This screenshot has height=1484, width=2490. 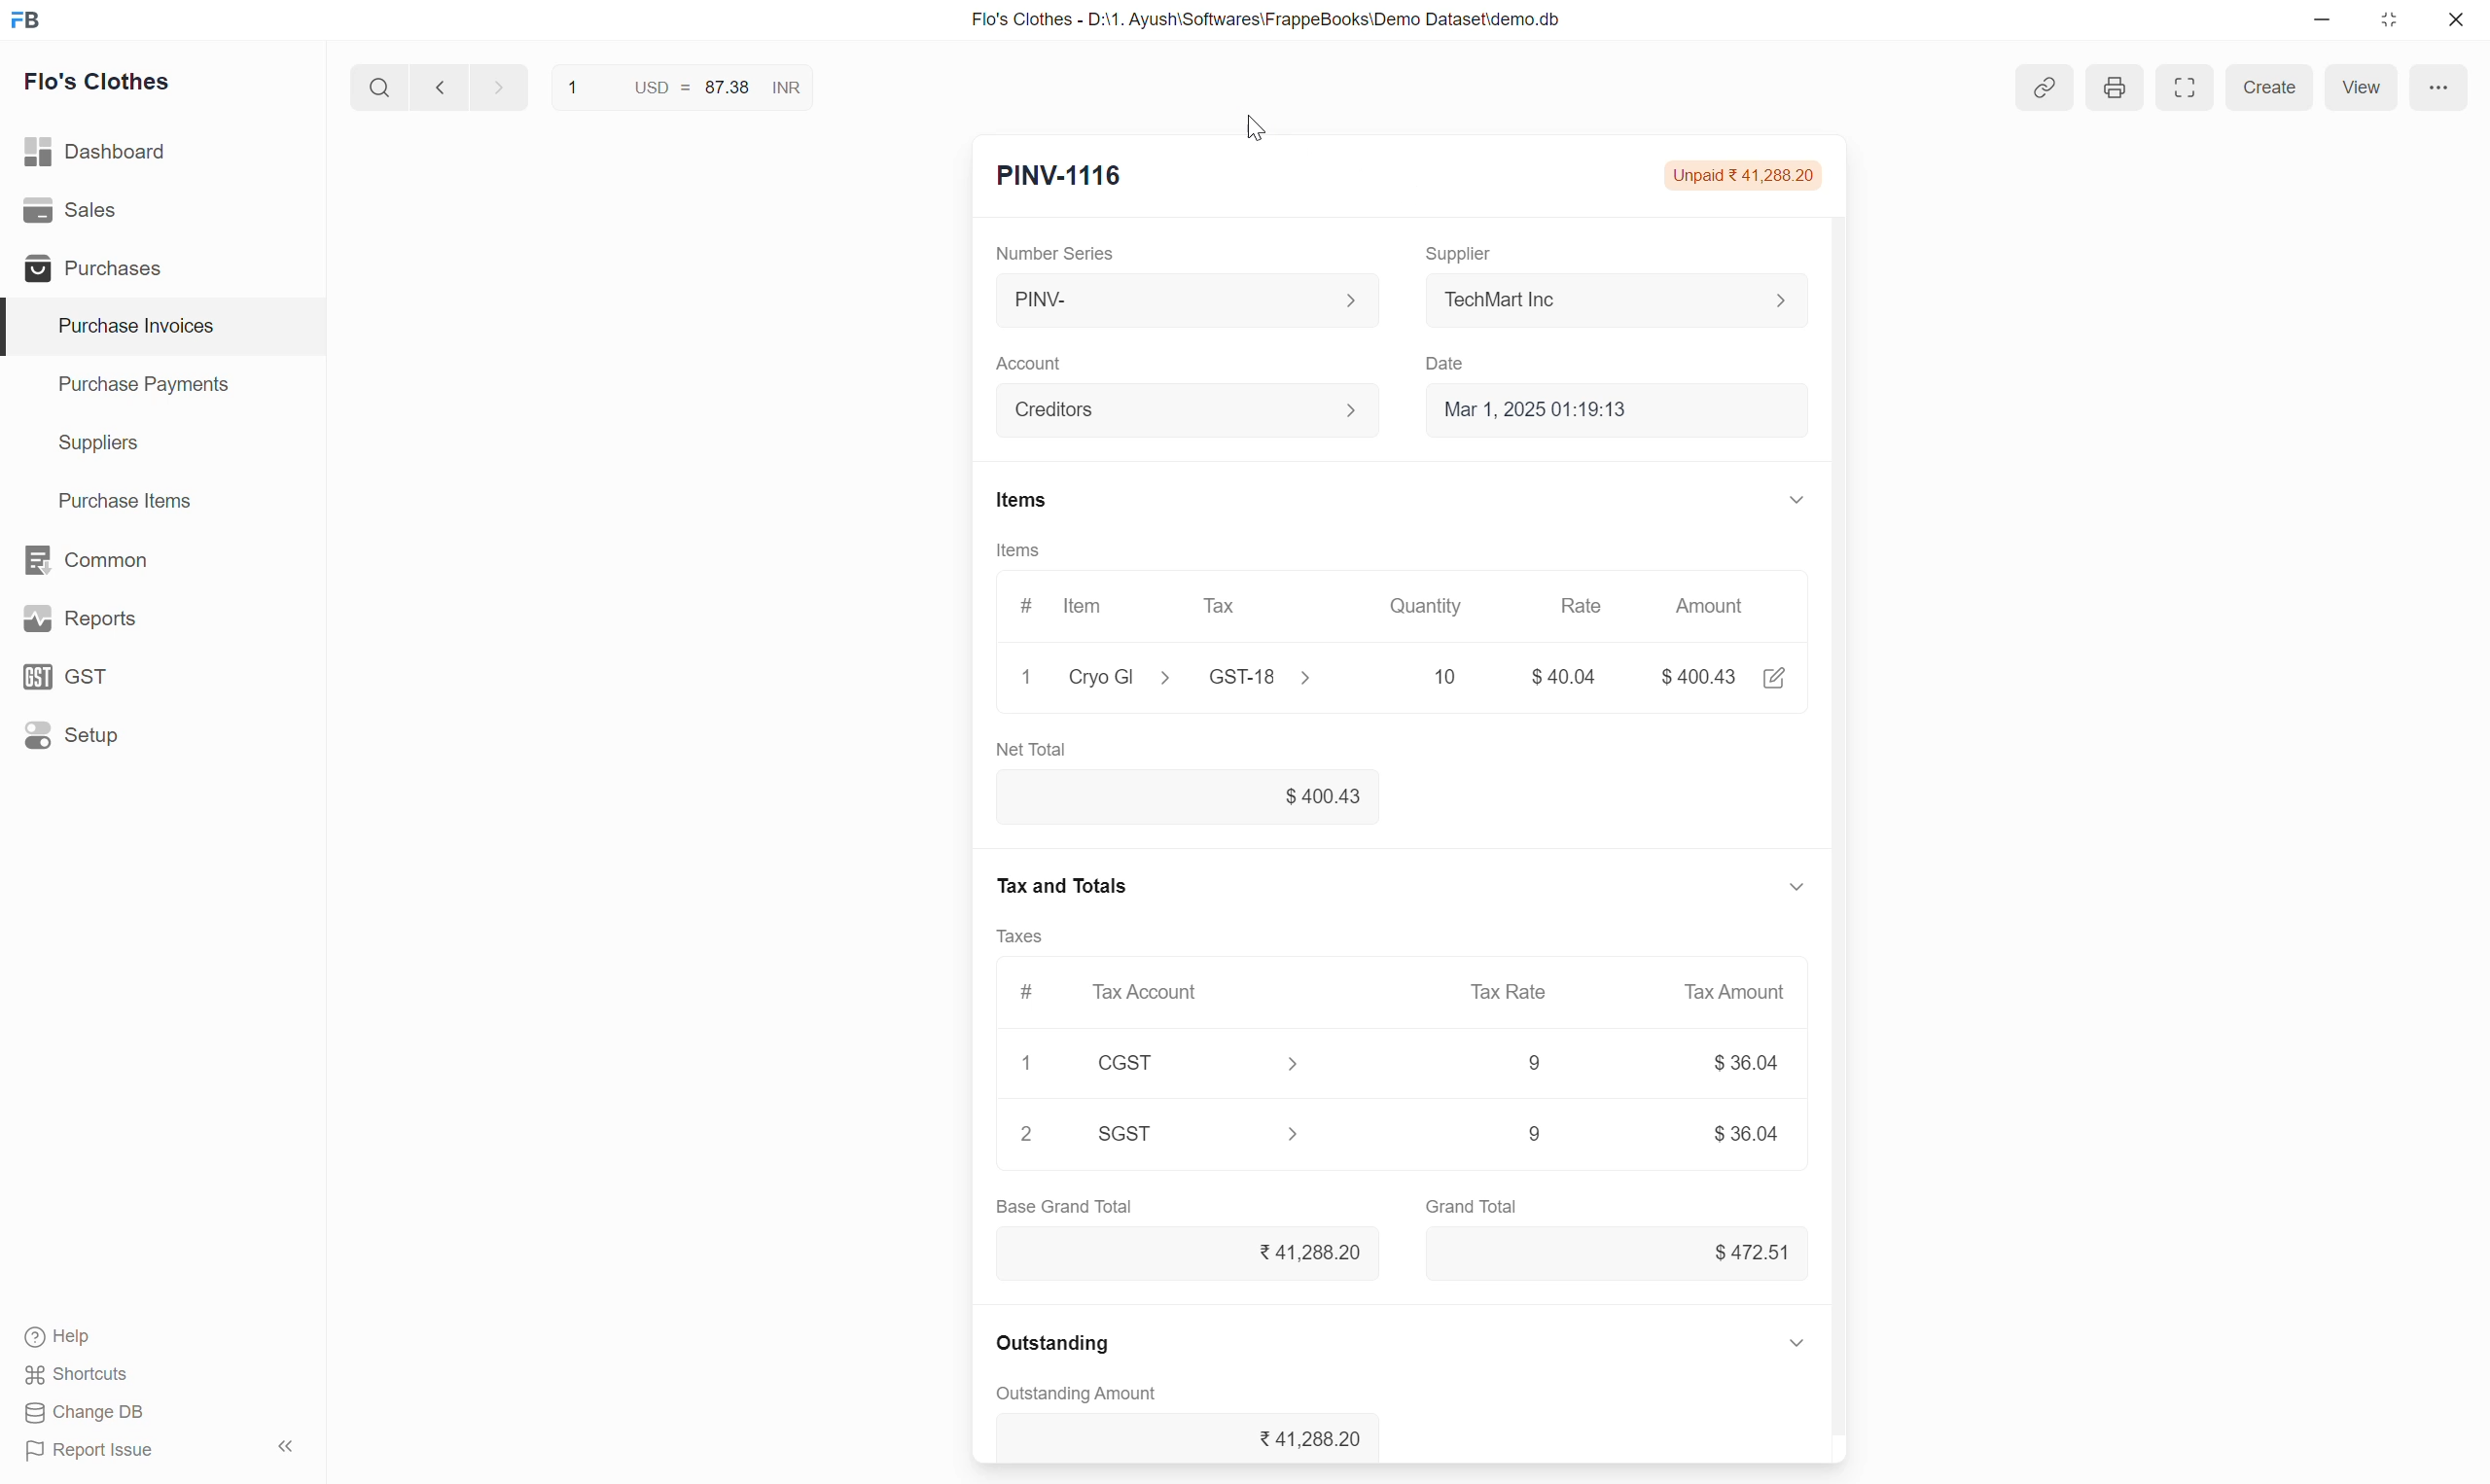 What do you see at coordinates (1468, 245) in the screenshot?
I see `Supplier` at bounding box center [1468, 245].